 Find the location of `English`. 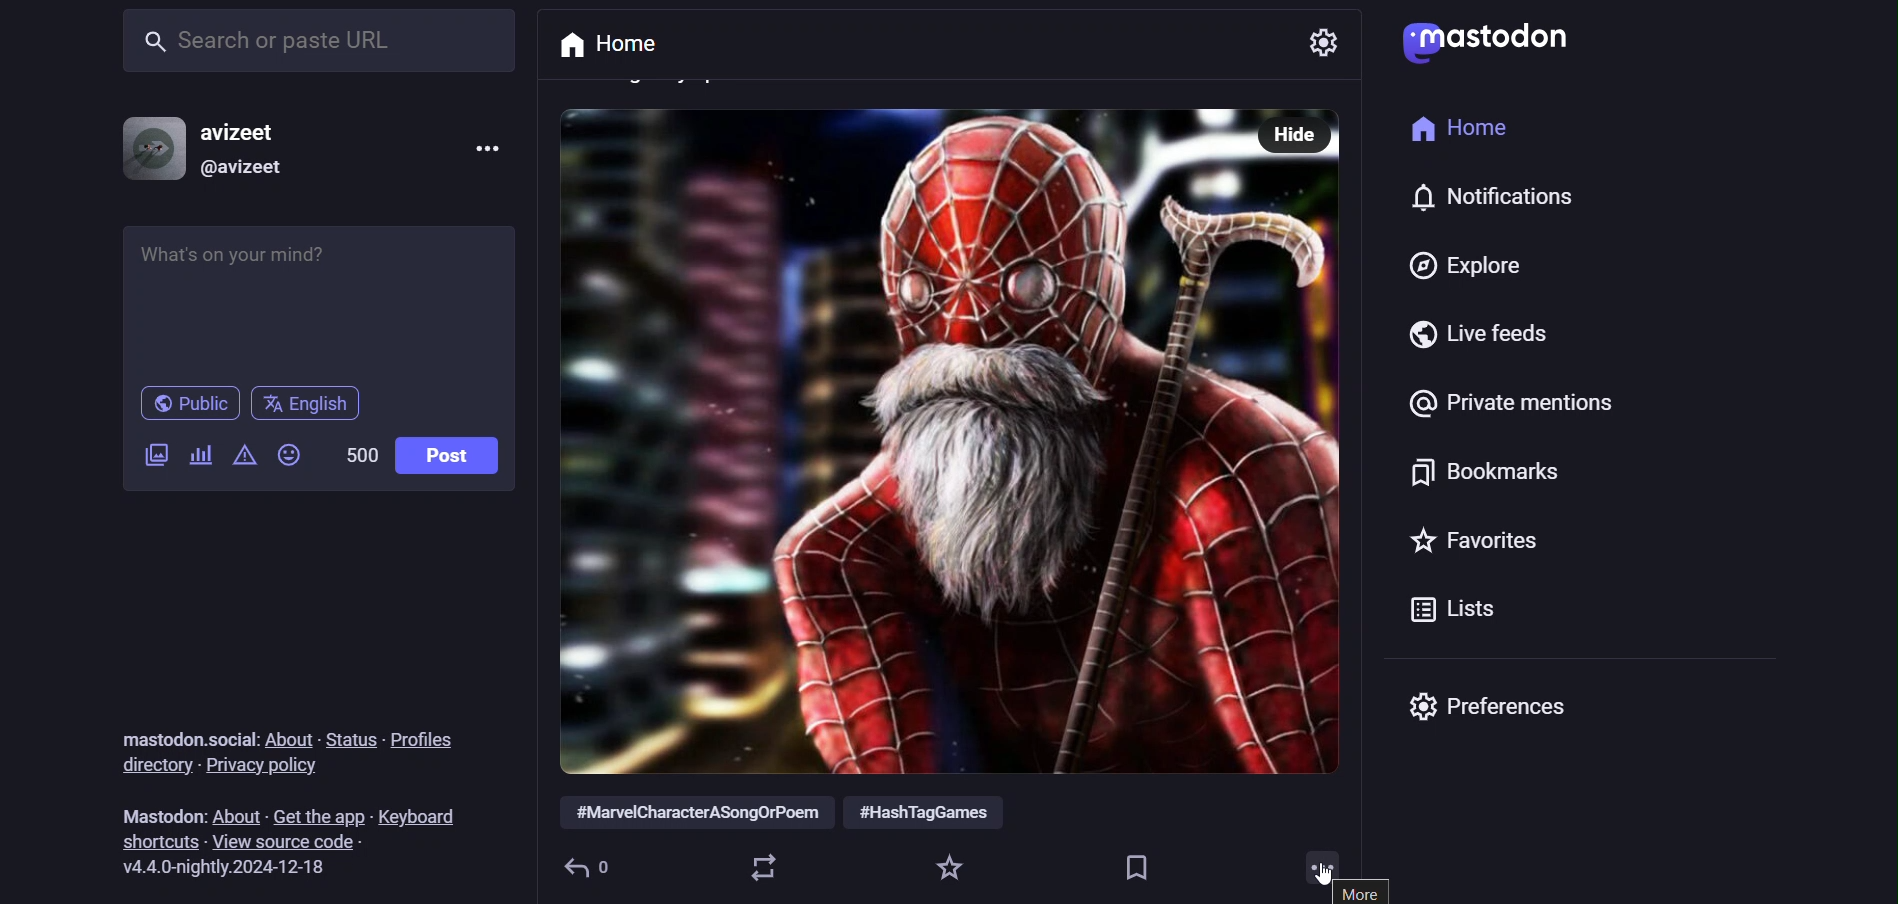

English is located at coordinates (317, 402).